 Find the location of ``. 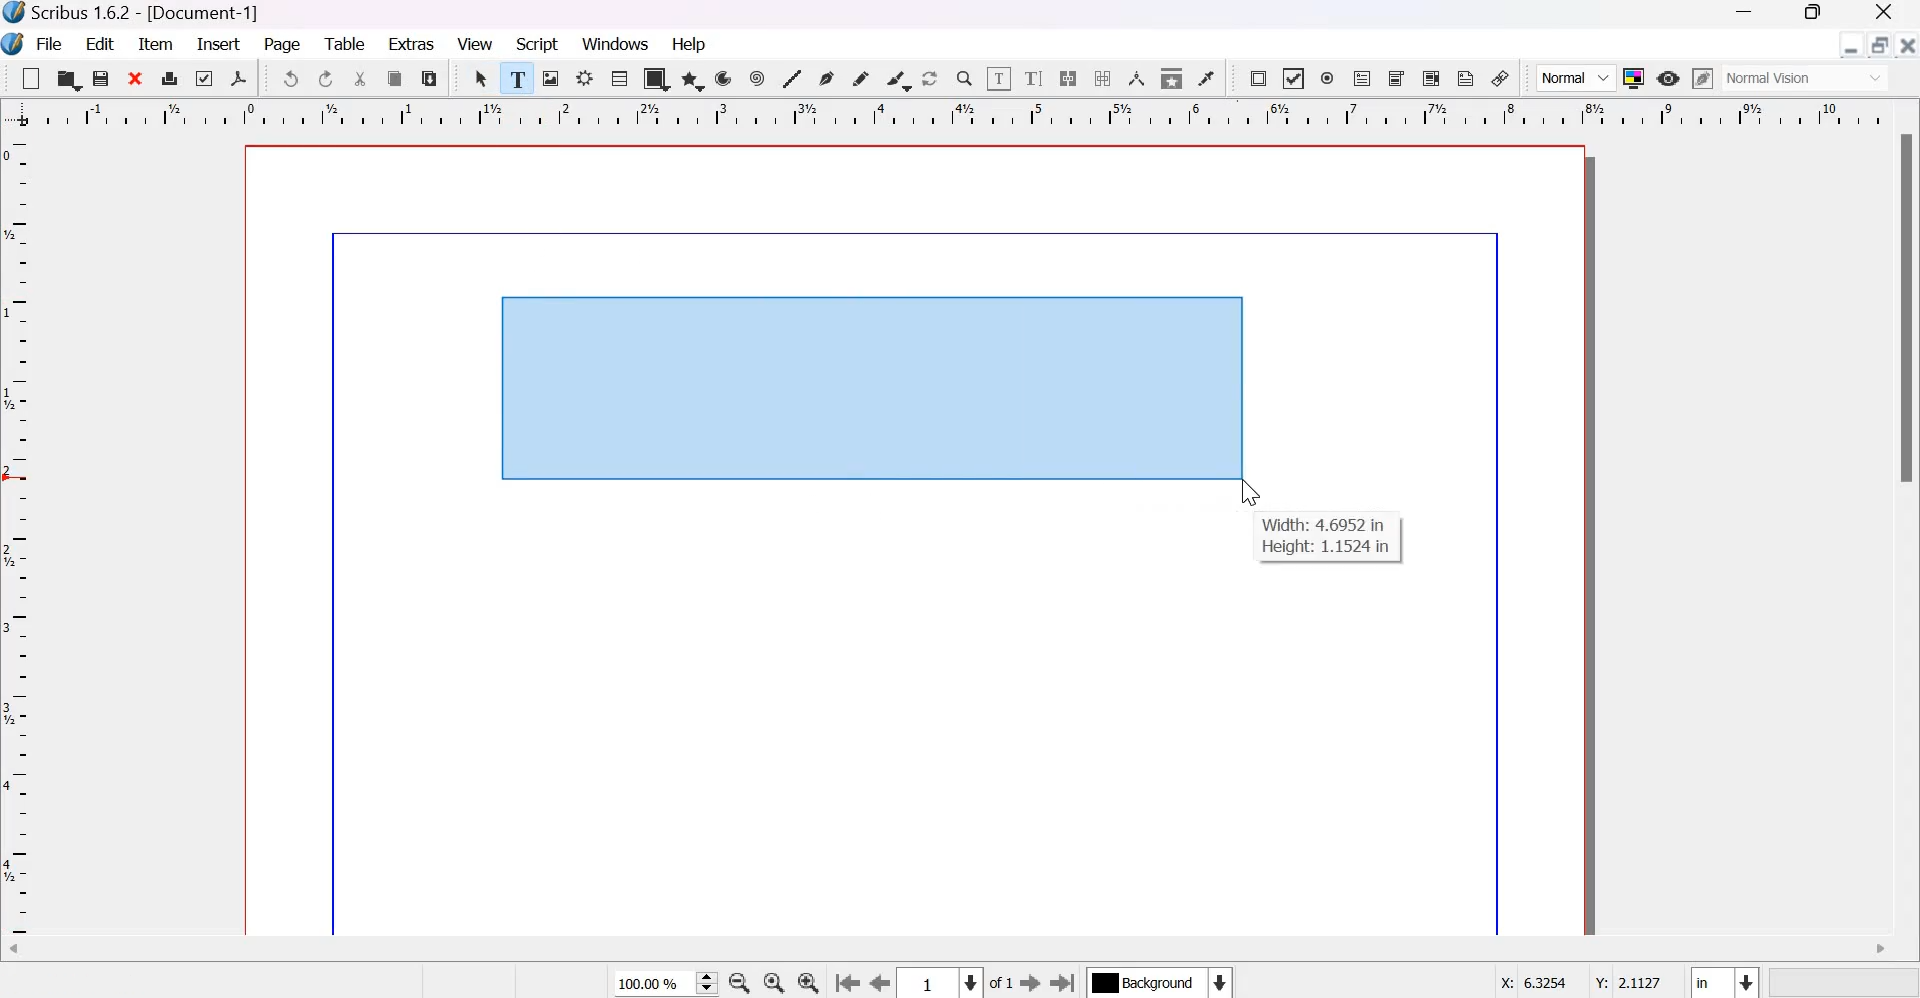

 is located at coordinates (964, 77).